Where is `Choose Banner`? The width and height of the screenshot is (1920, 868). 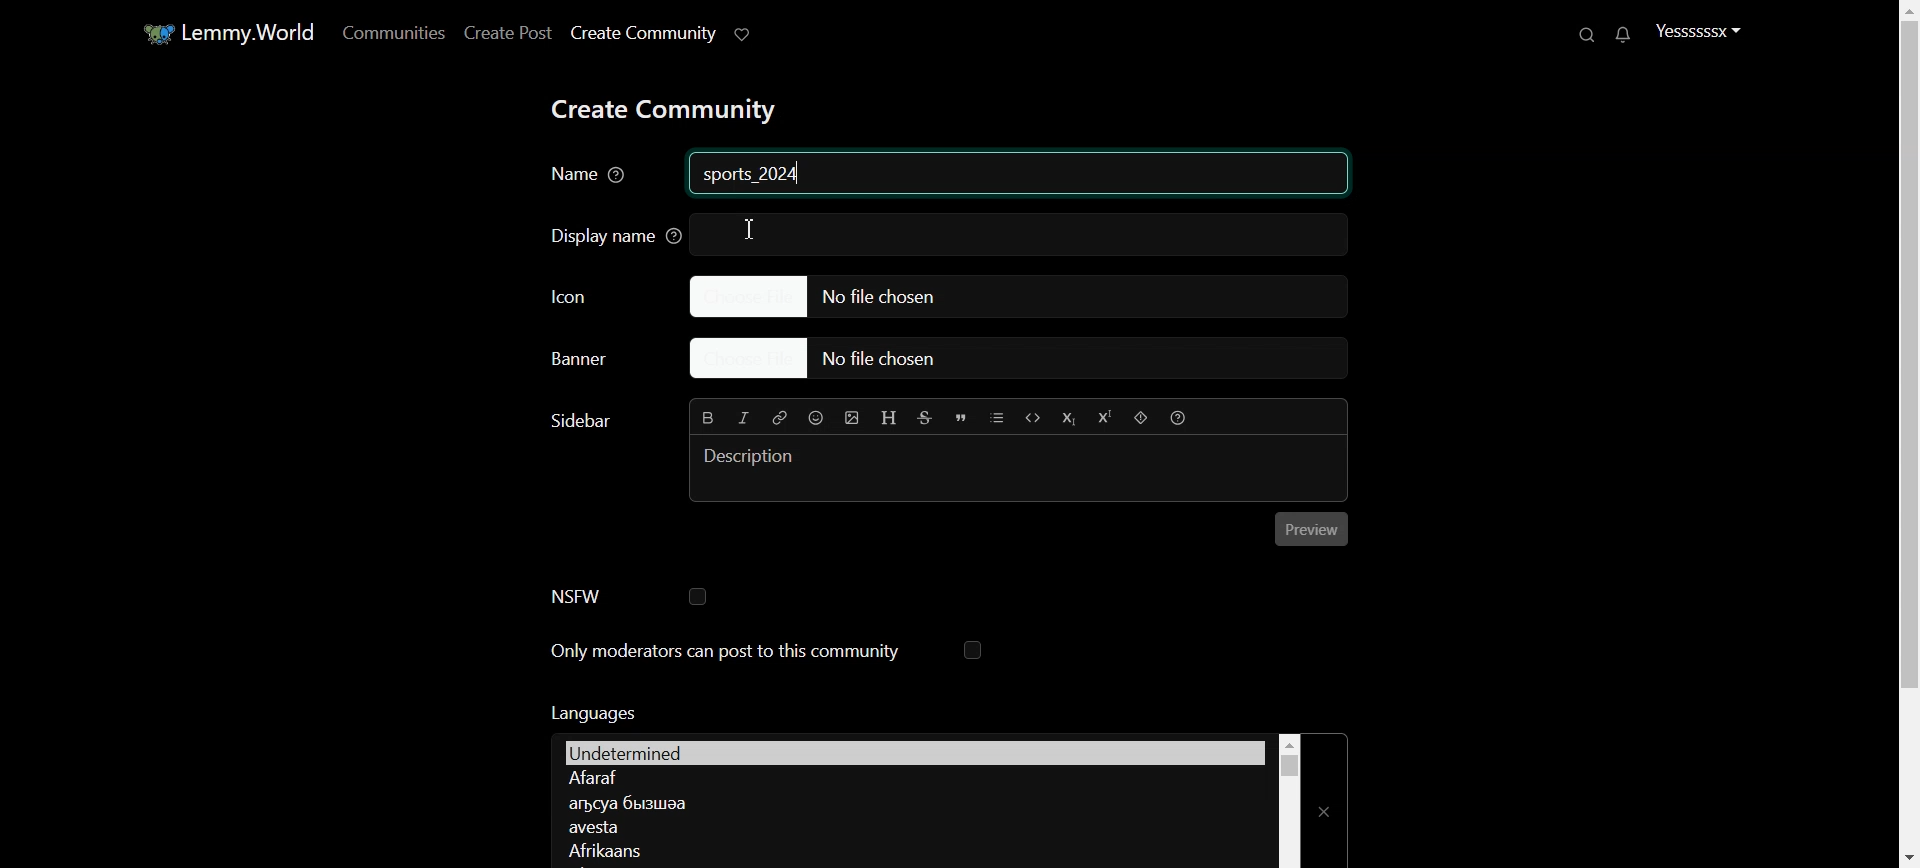 Choose Banner is located at coordinates (595, 362).